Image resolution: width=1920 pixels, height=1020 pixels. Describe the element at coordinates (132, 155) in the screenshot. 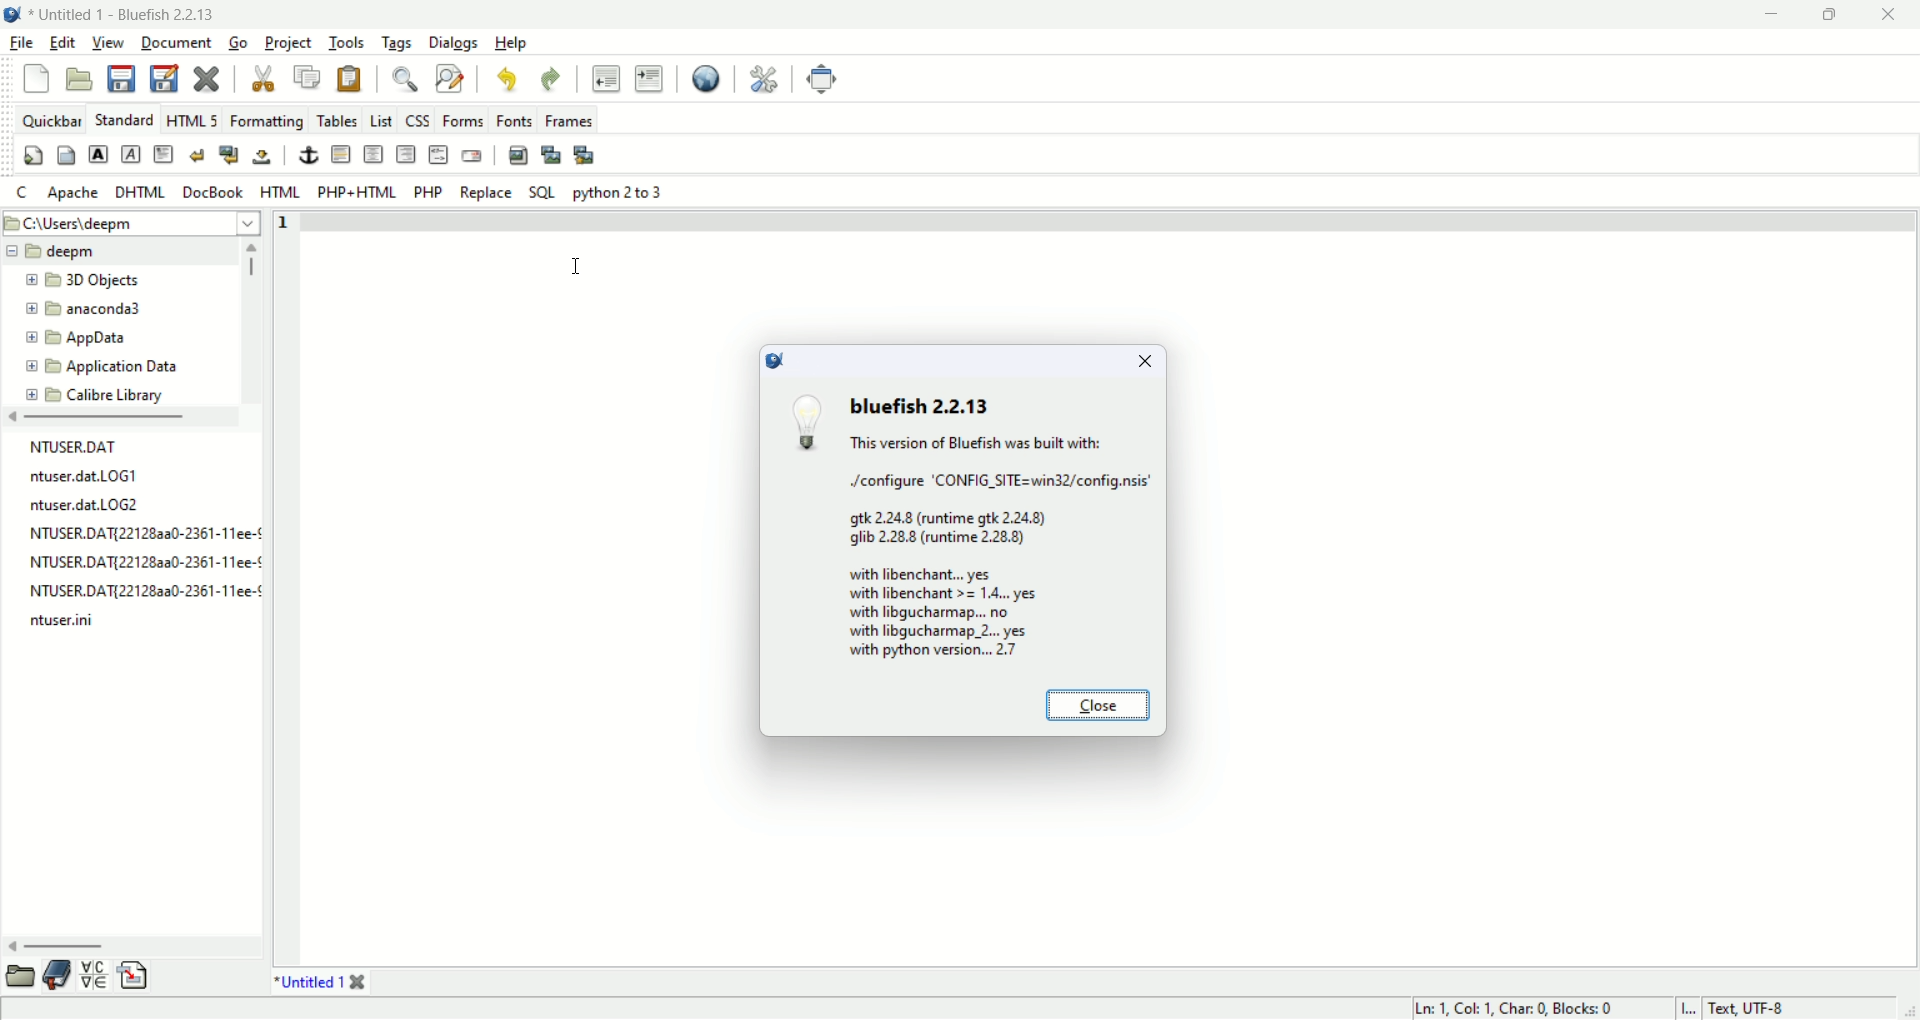

I see `emphasis` at that location.